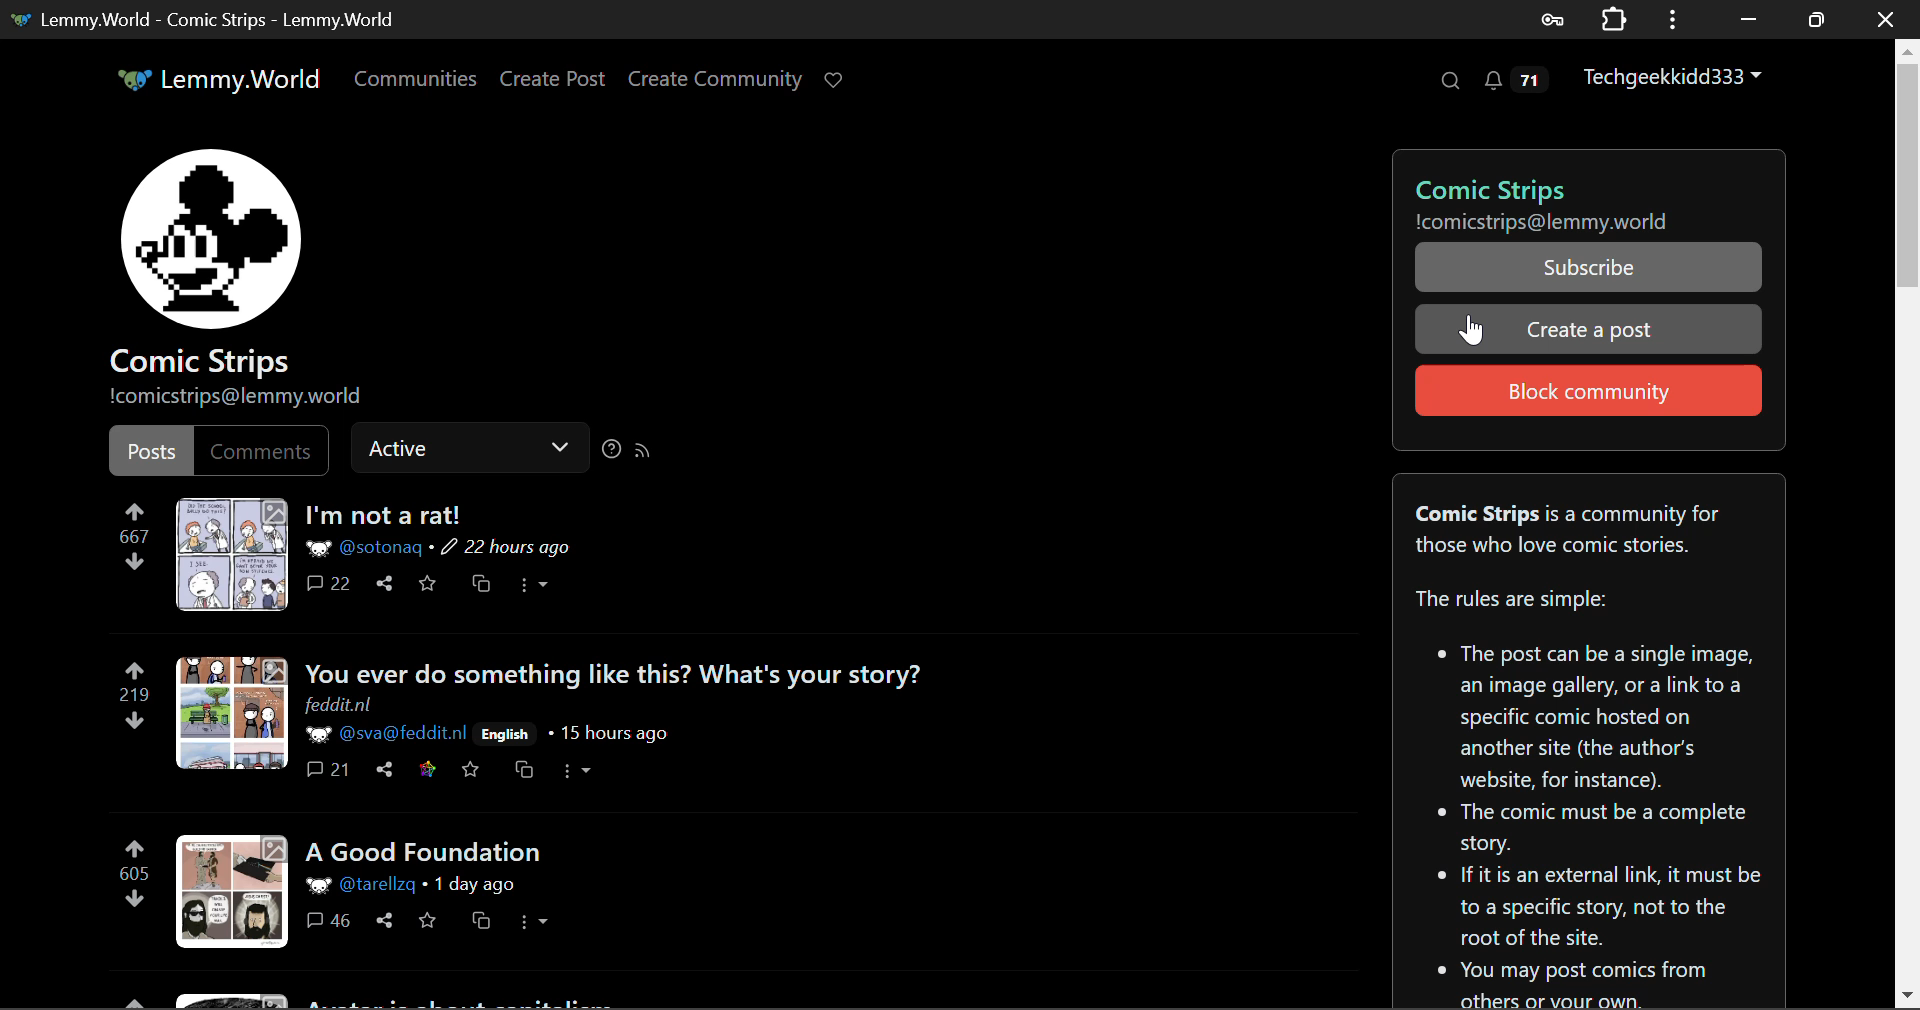  What do you see at coordinates (1589, 390) in the screenshot?
I see `Block community` at bounding box center [1589, 390].